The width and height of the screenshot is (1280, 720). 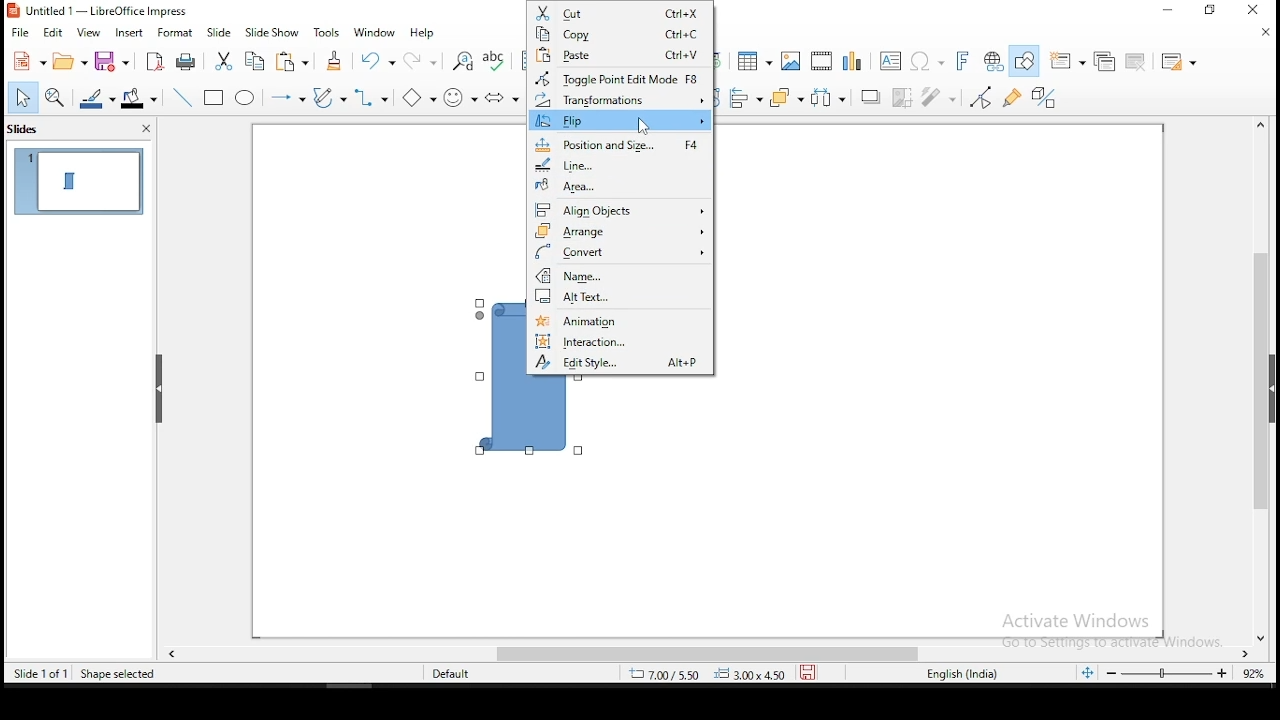 I want to click on position and size, so click(x=620, y=143).